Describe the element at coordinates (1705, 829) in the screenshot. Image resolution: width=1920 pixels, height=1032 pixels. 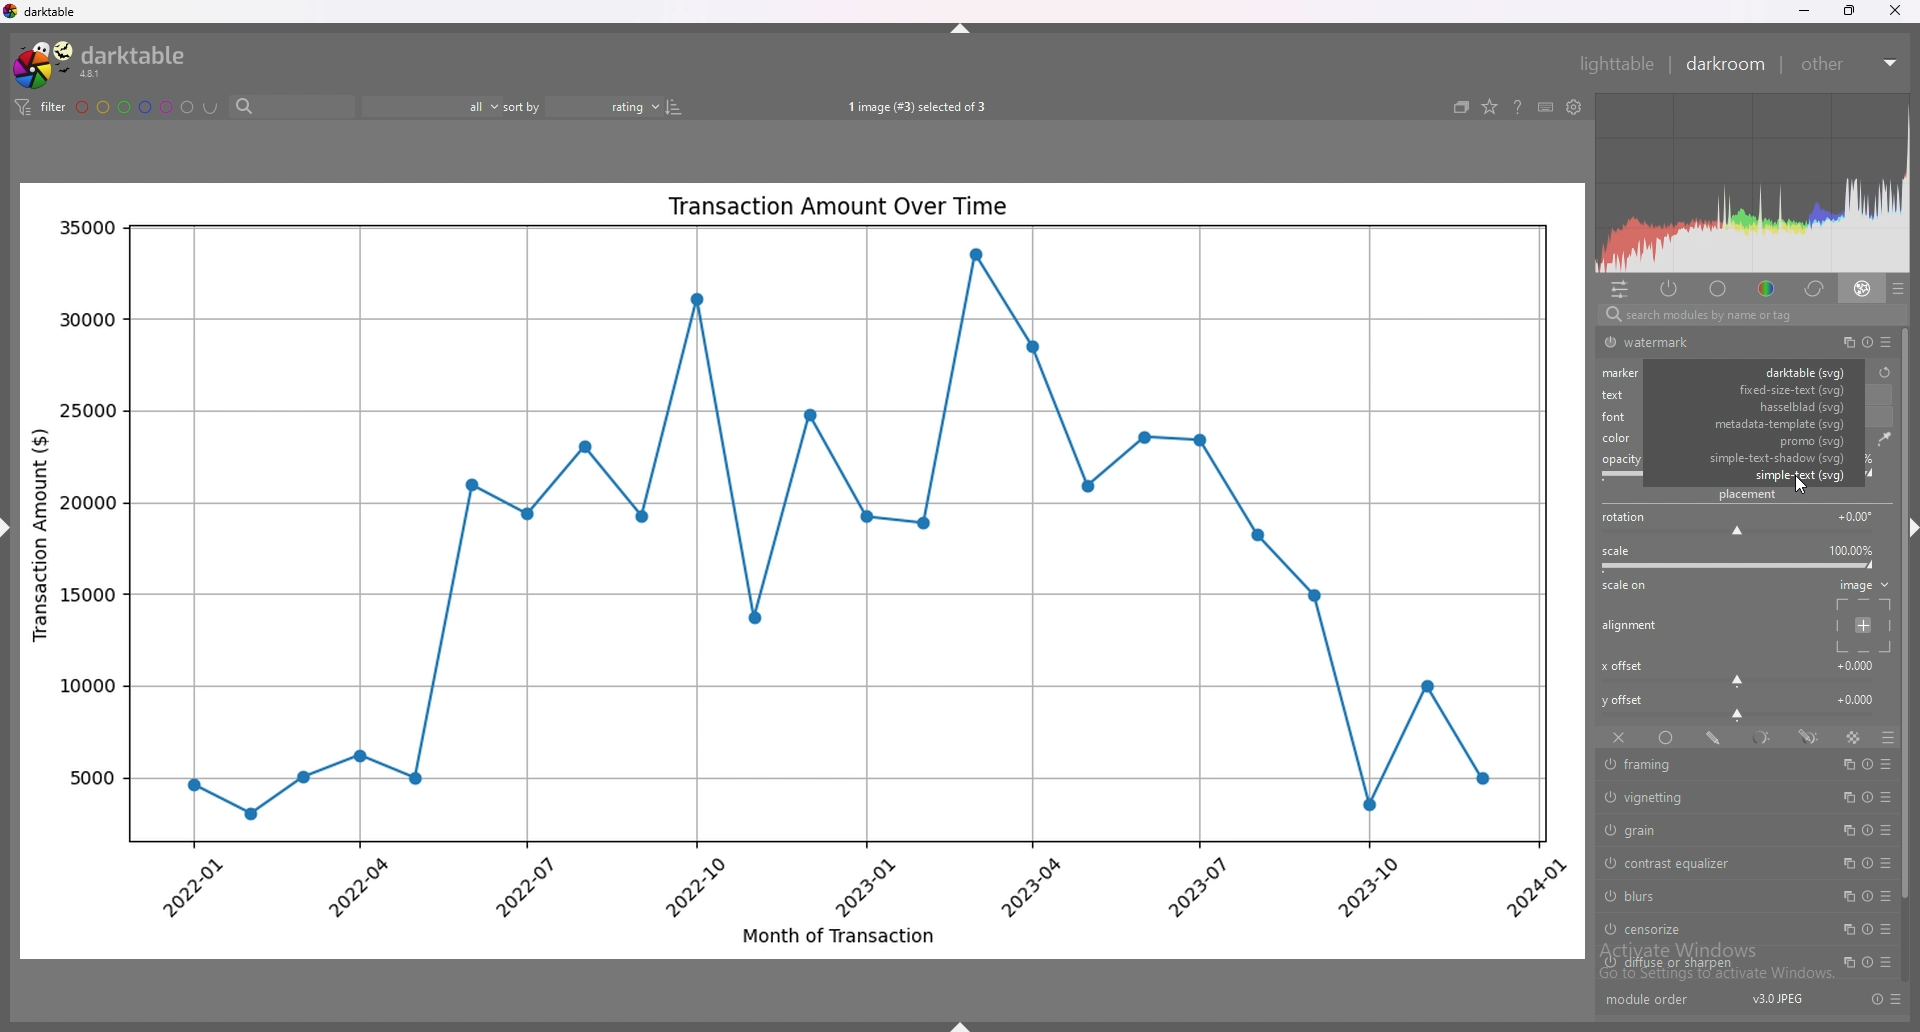
I see `grain` at that location.